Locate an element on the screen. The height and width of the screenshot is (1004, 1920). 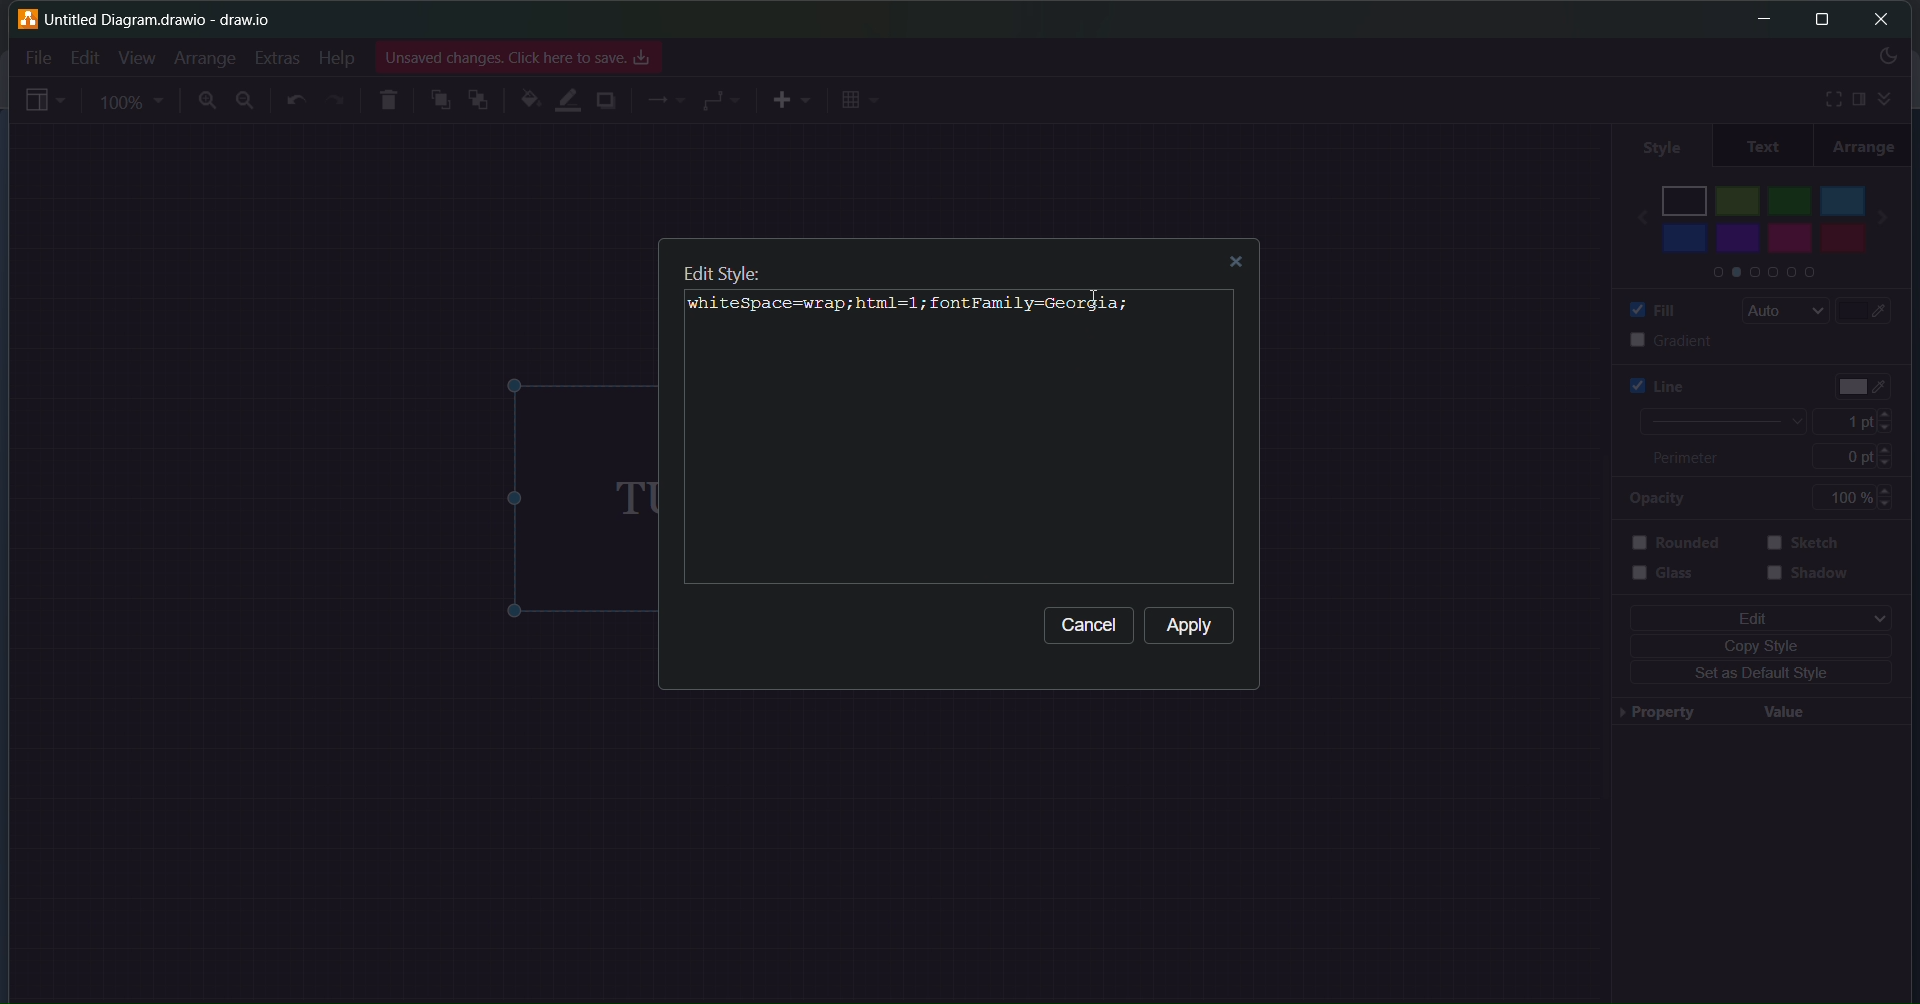
delete is located at coordinates (391, 97).